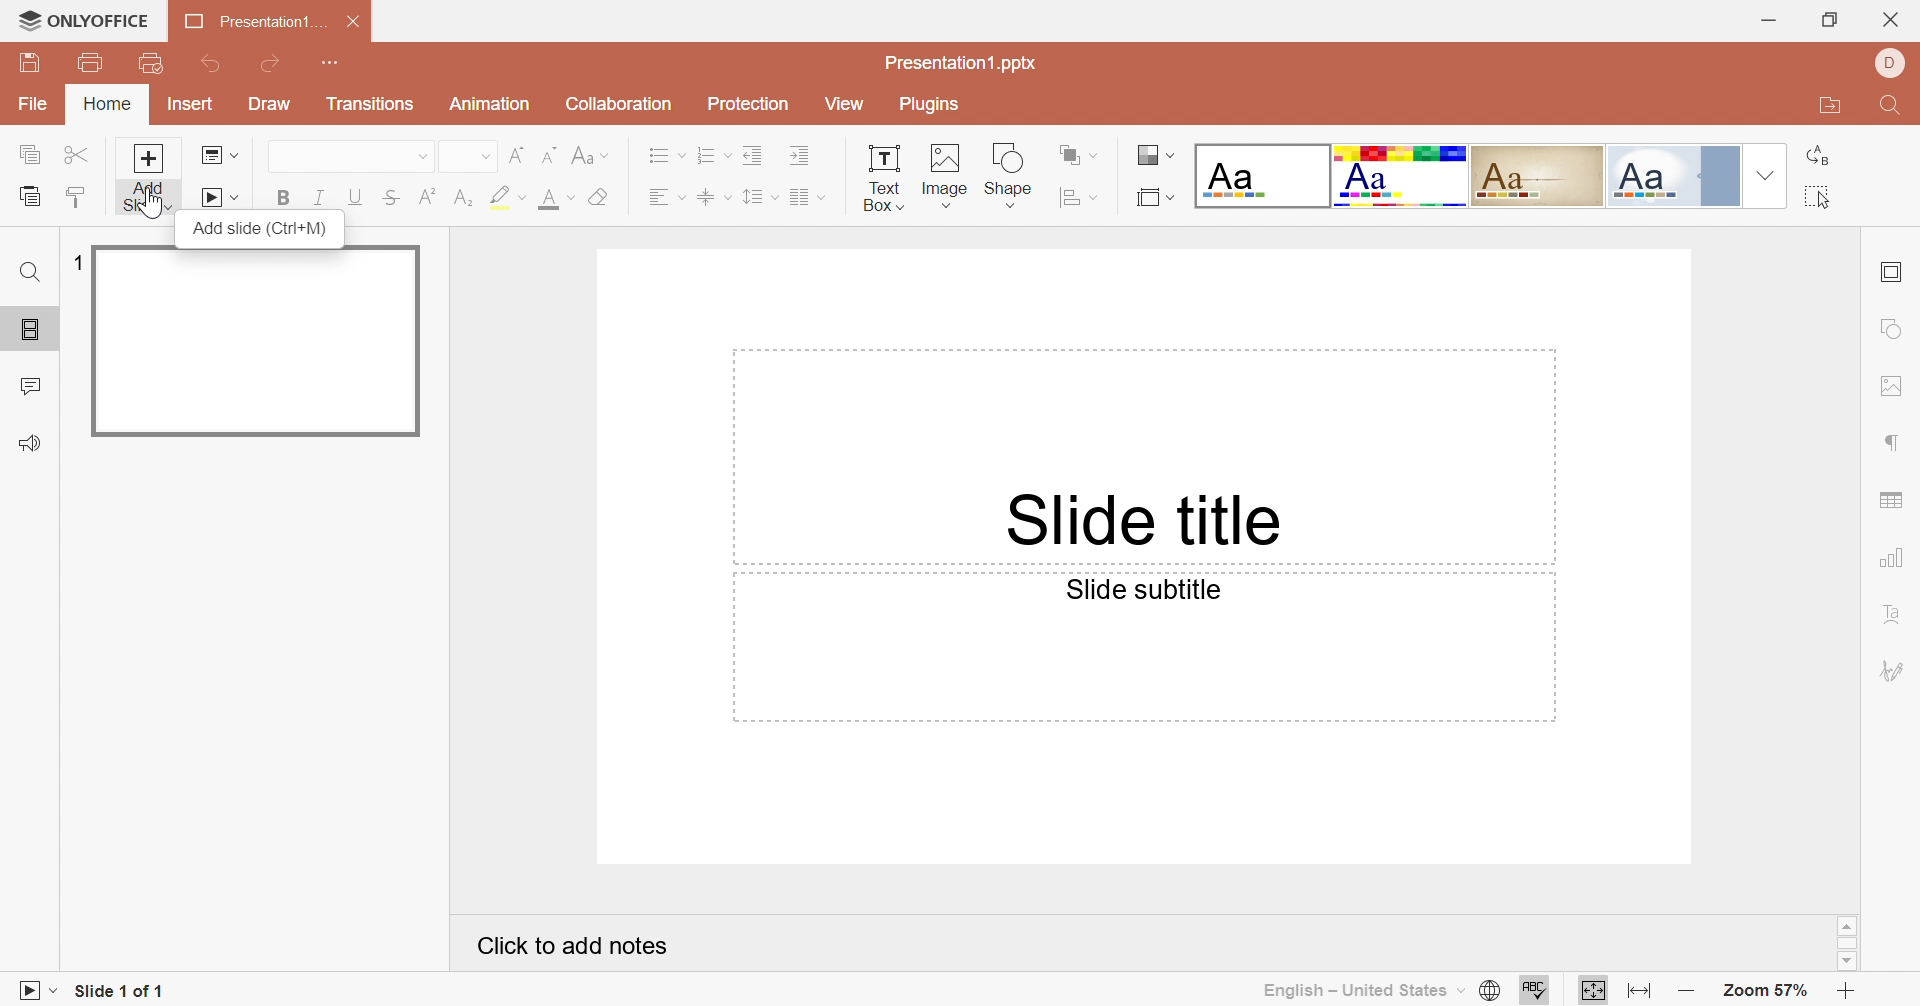  I want to click on Increment font size, so click(519, 157).